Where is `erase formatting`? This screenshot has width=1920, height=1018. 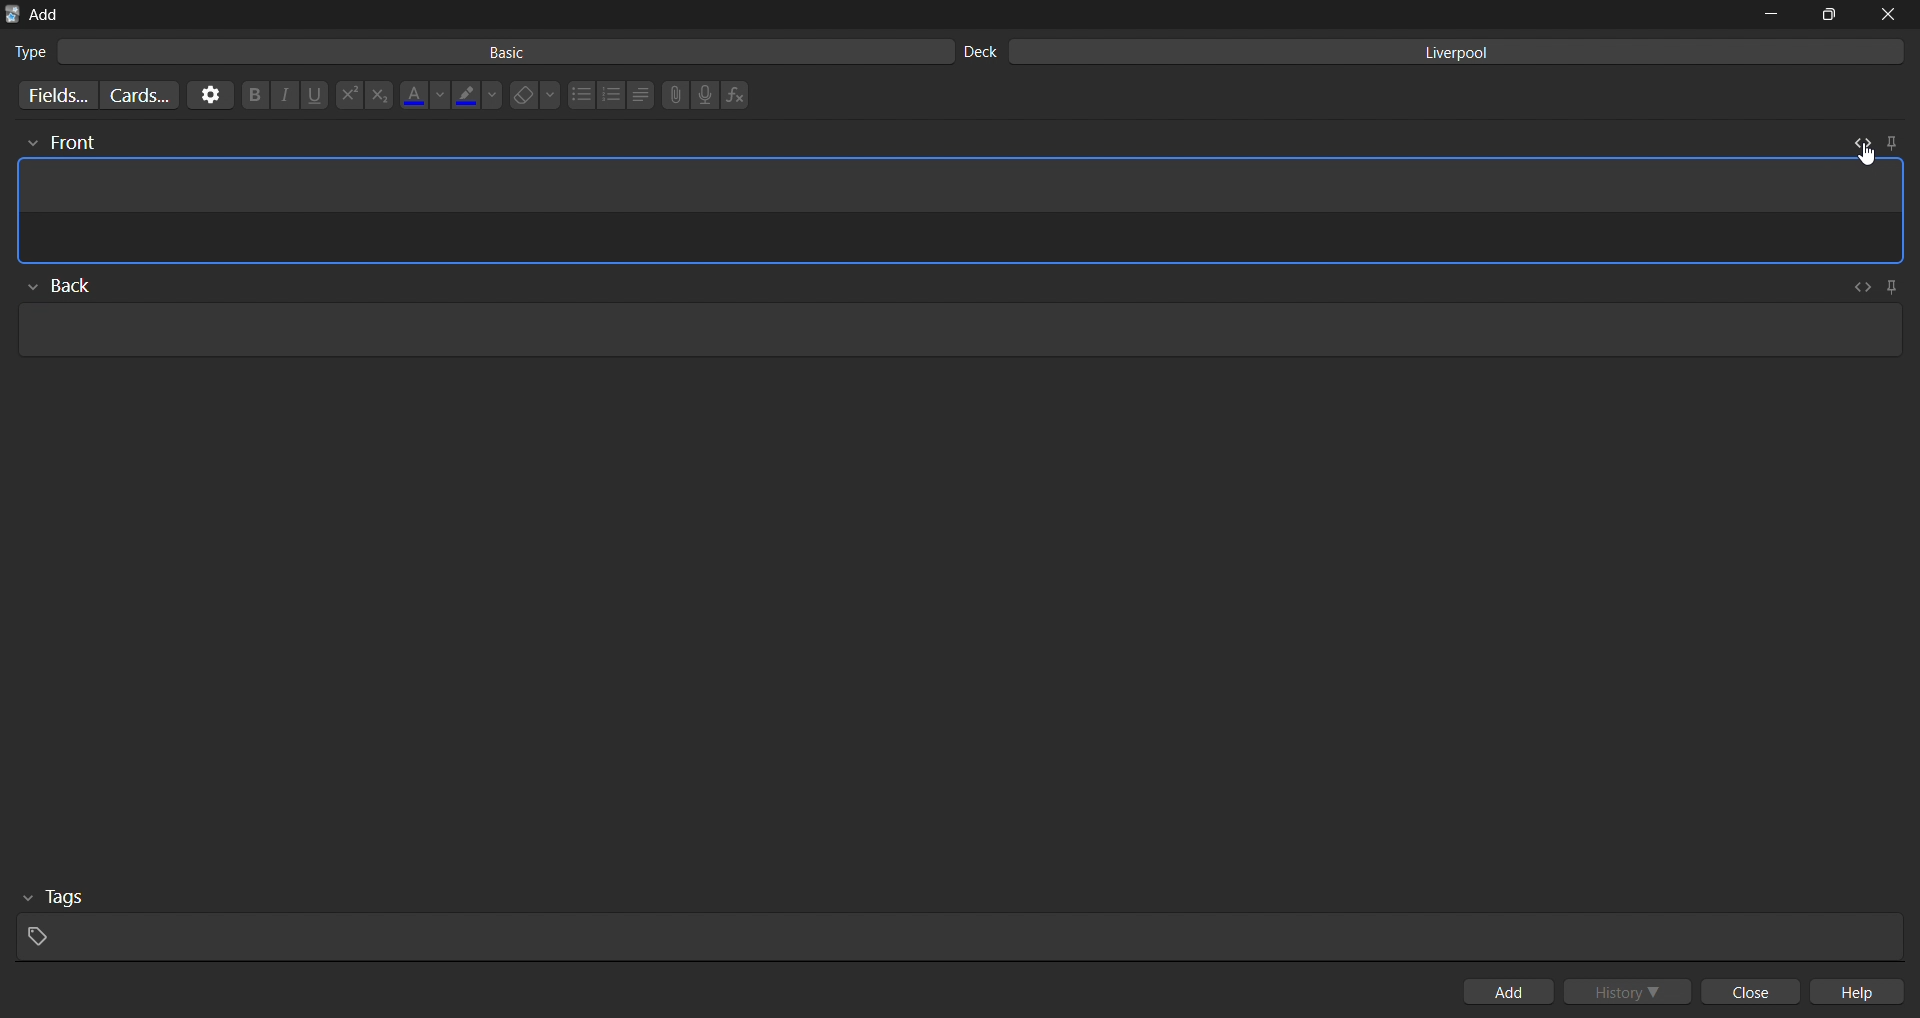 erase formatting is located at coordinates (539, 95).